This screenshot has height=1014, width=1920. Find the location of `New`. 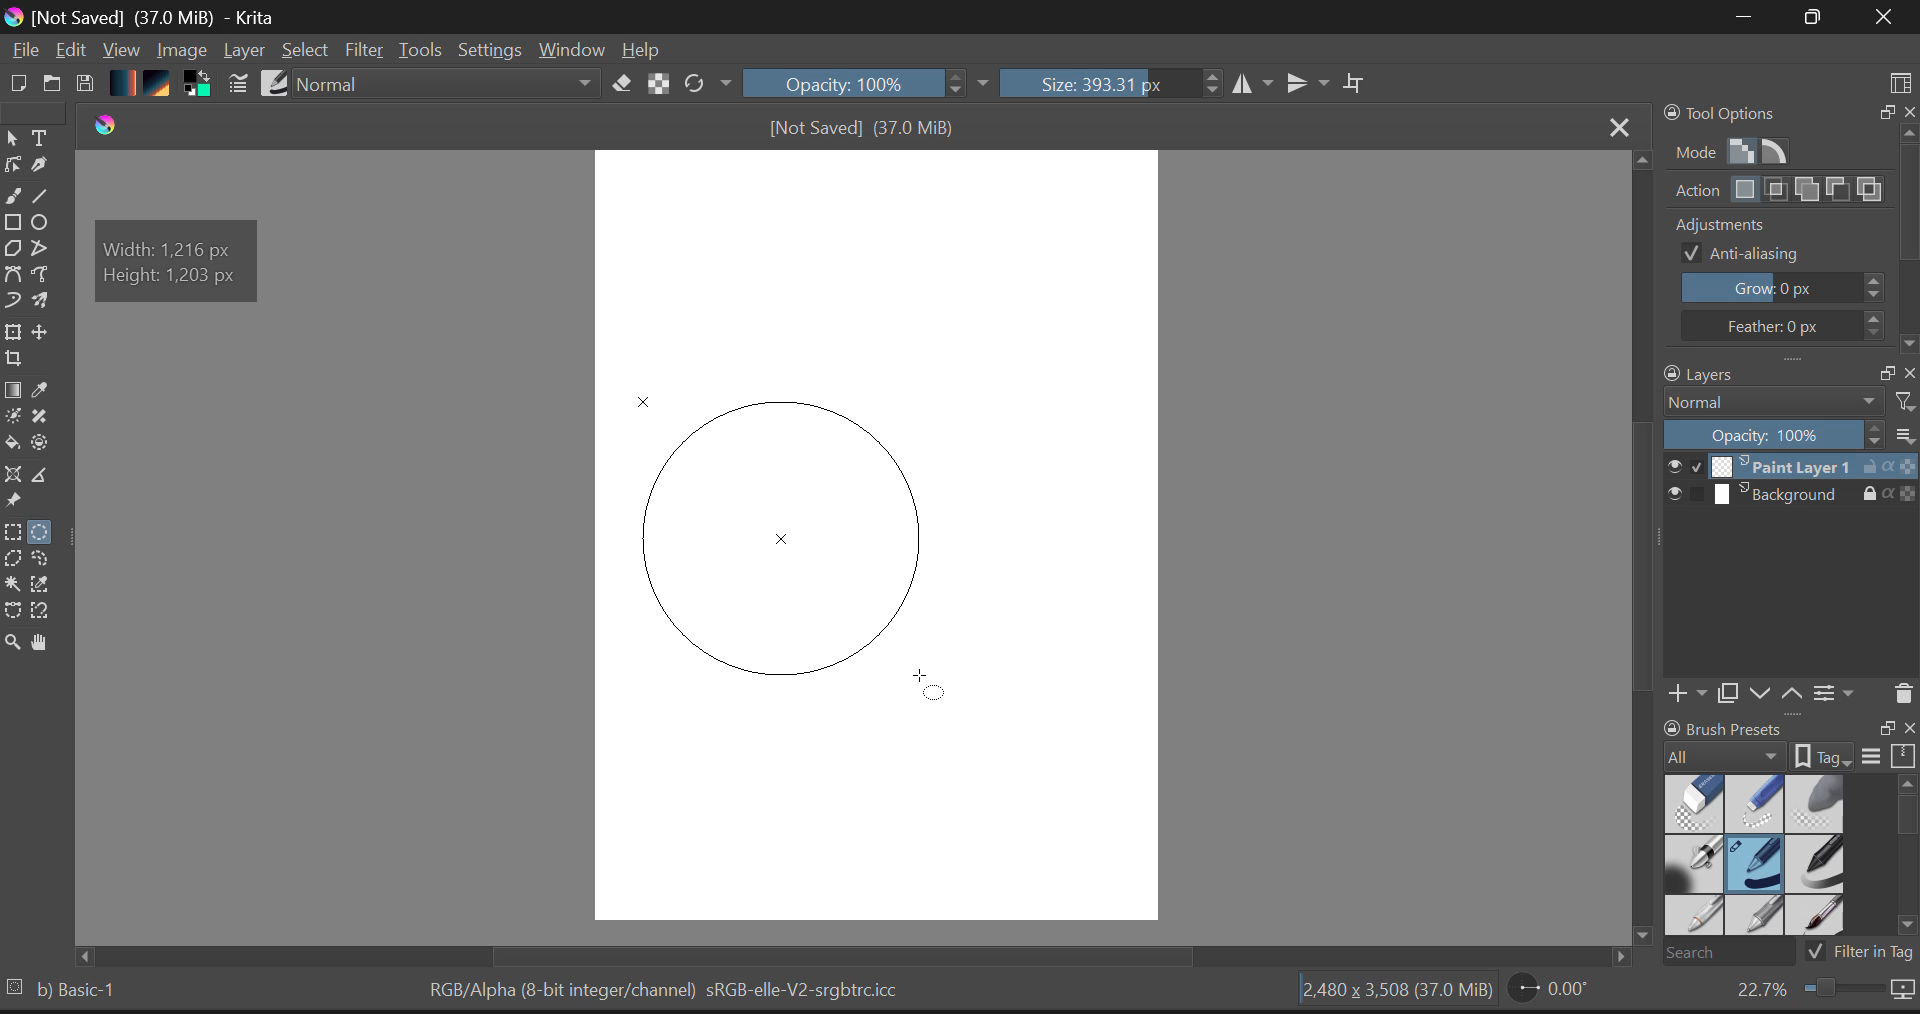

New is located at coordinates (19, 83).